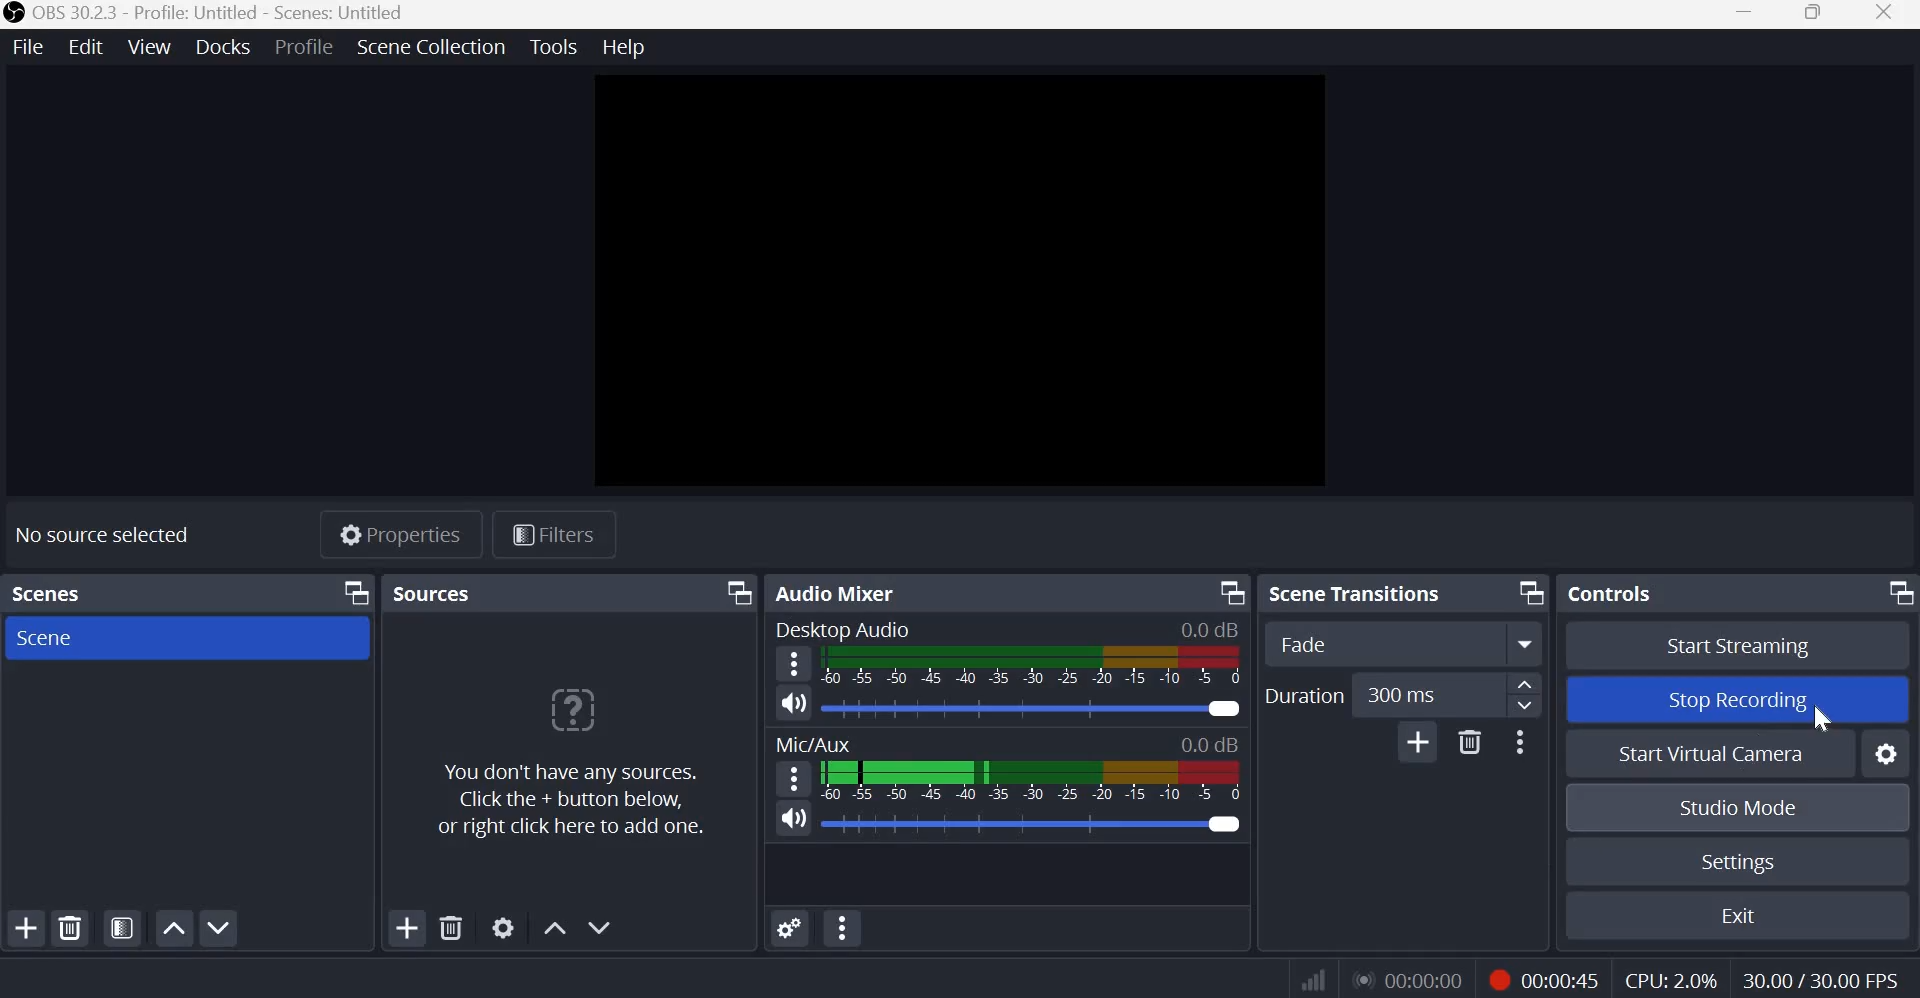  Describe the element at coordinates (219, 929) in the screenshot. I see `Move scene down` at that location.